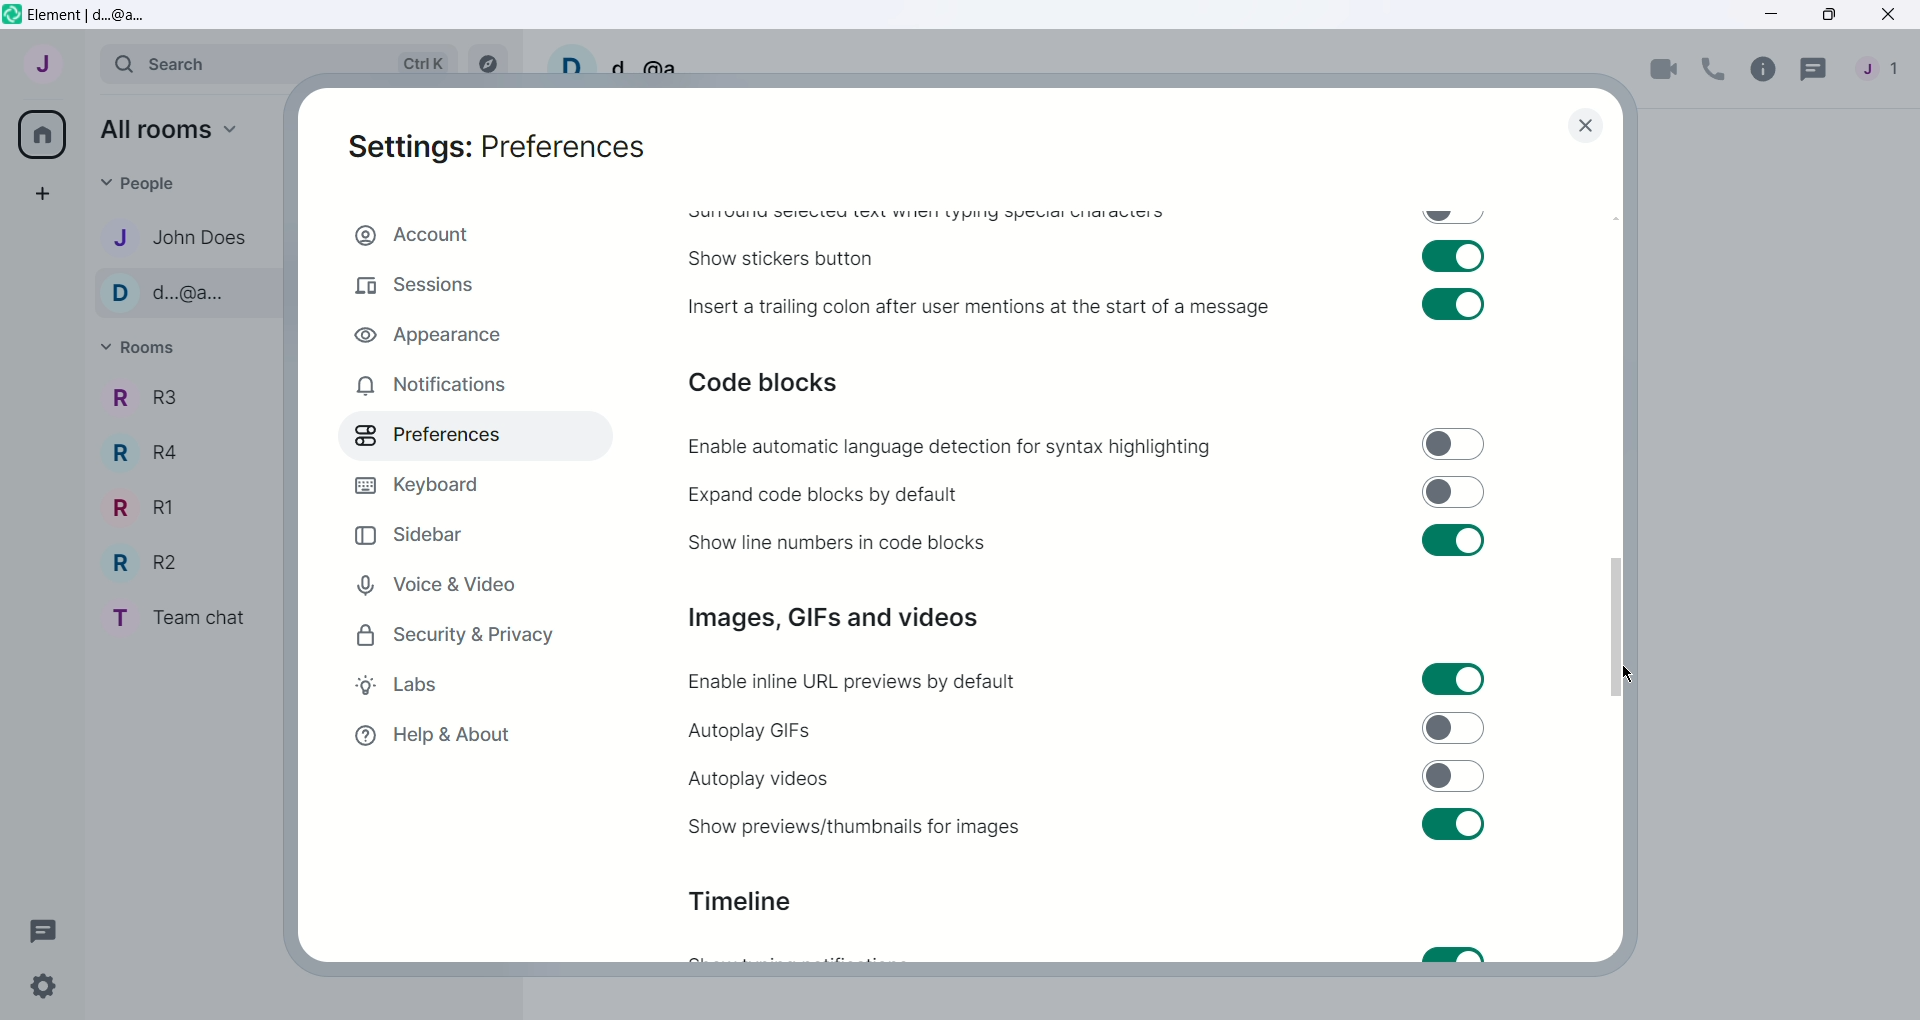  What do you see at coordinates (1453, 444) in the screenshot?
I see `Toggle switch off for enable automatic language detection for syntax highlighting` at bounding box center [1453, 444].